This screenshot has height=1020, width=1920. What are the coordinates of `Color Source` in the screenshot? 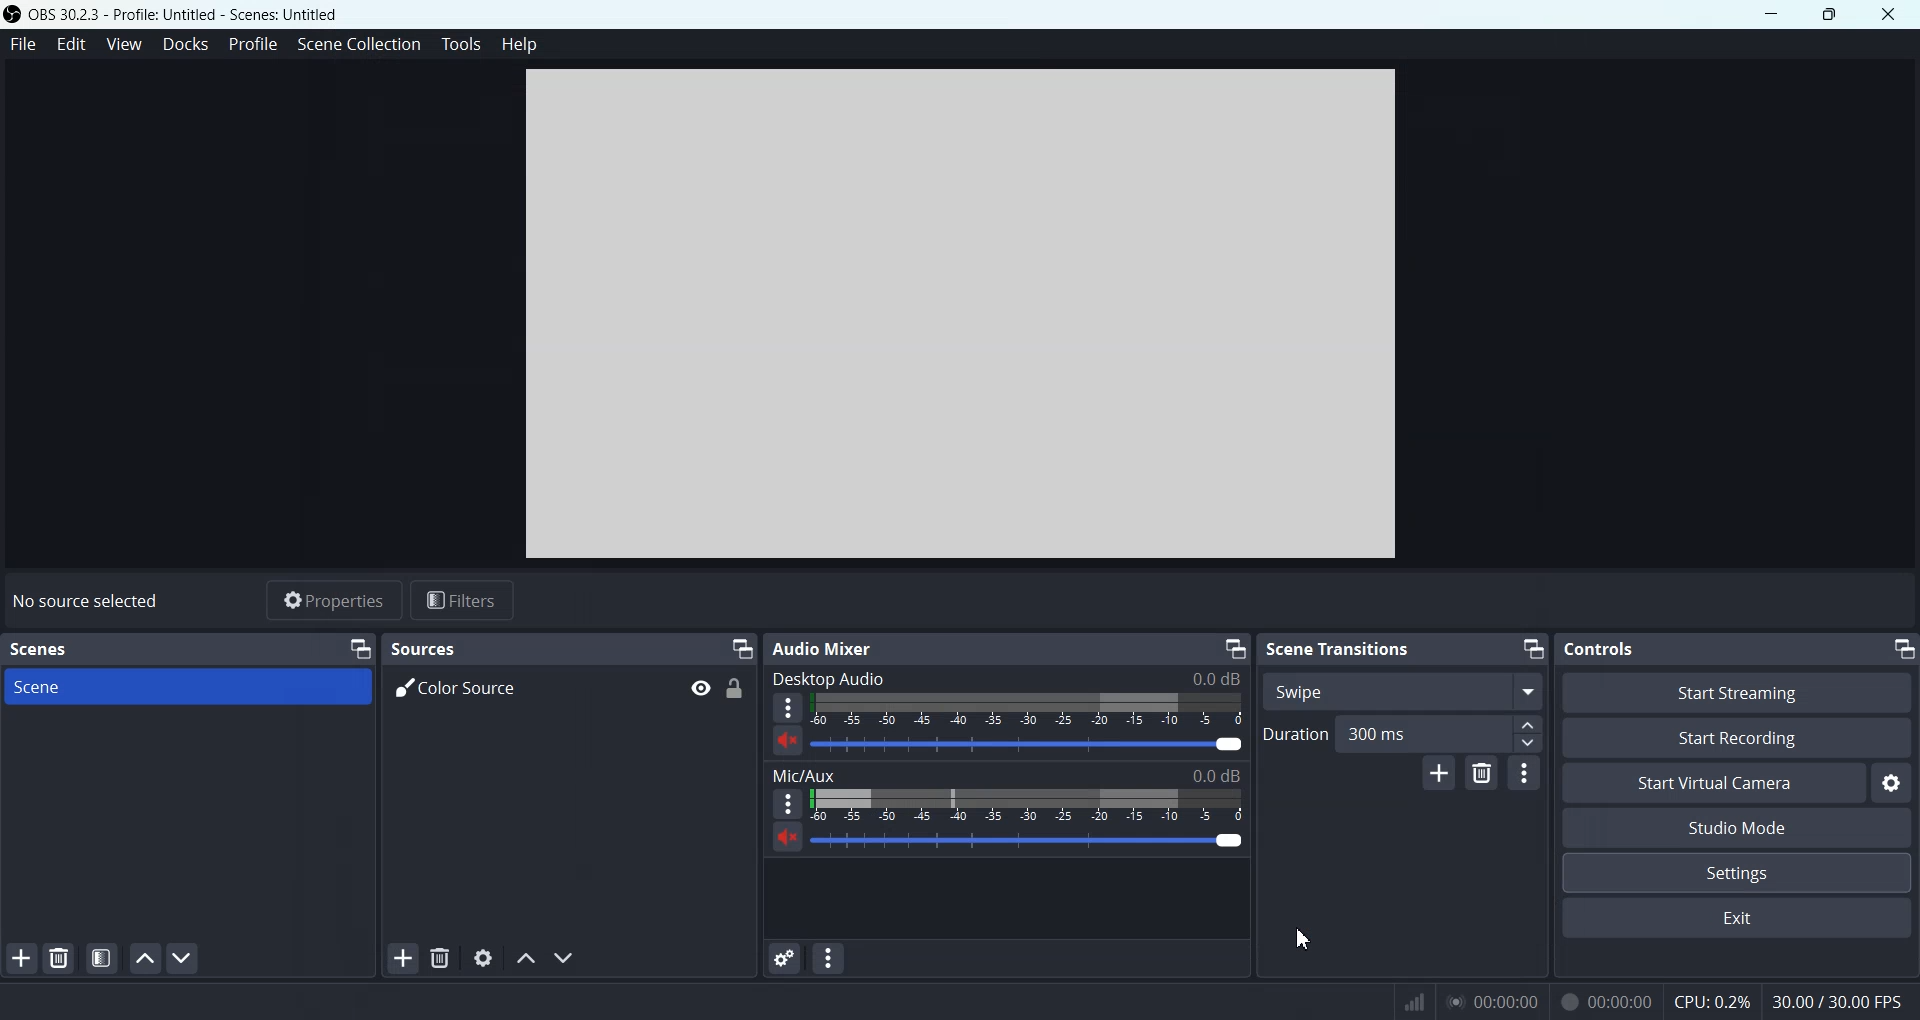 It's located at (532, 688).